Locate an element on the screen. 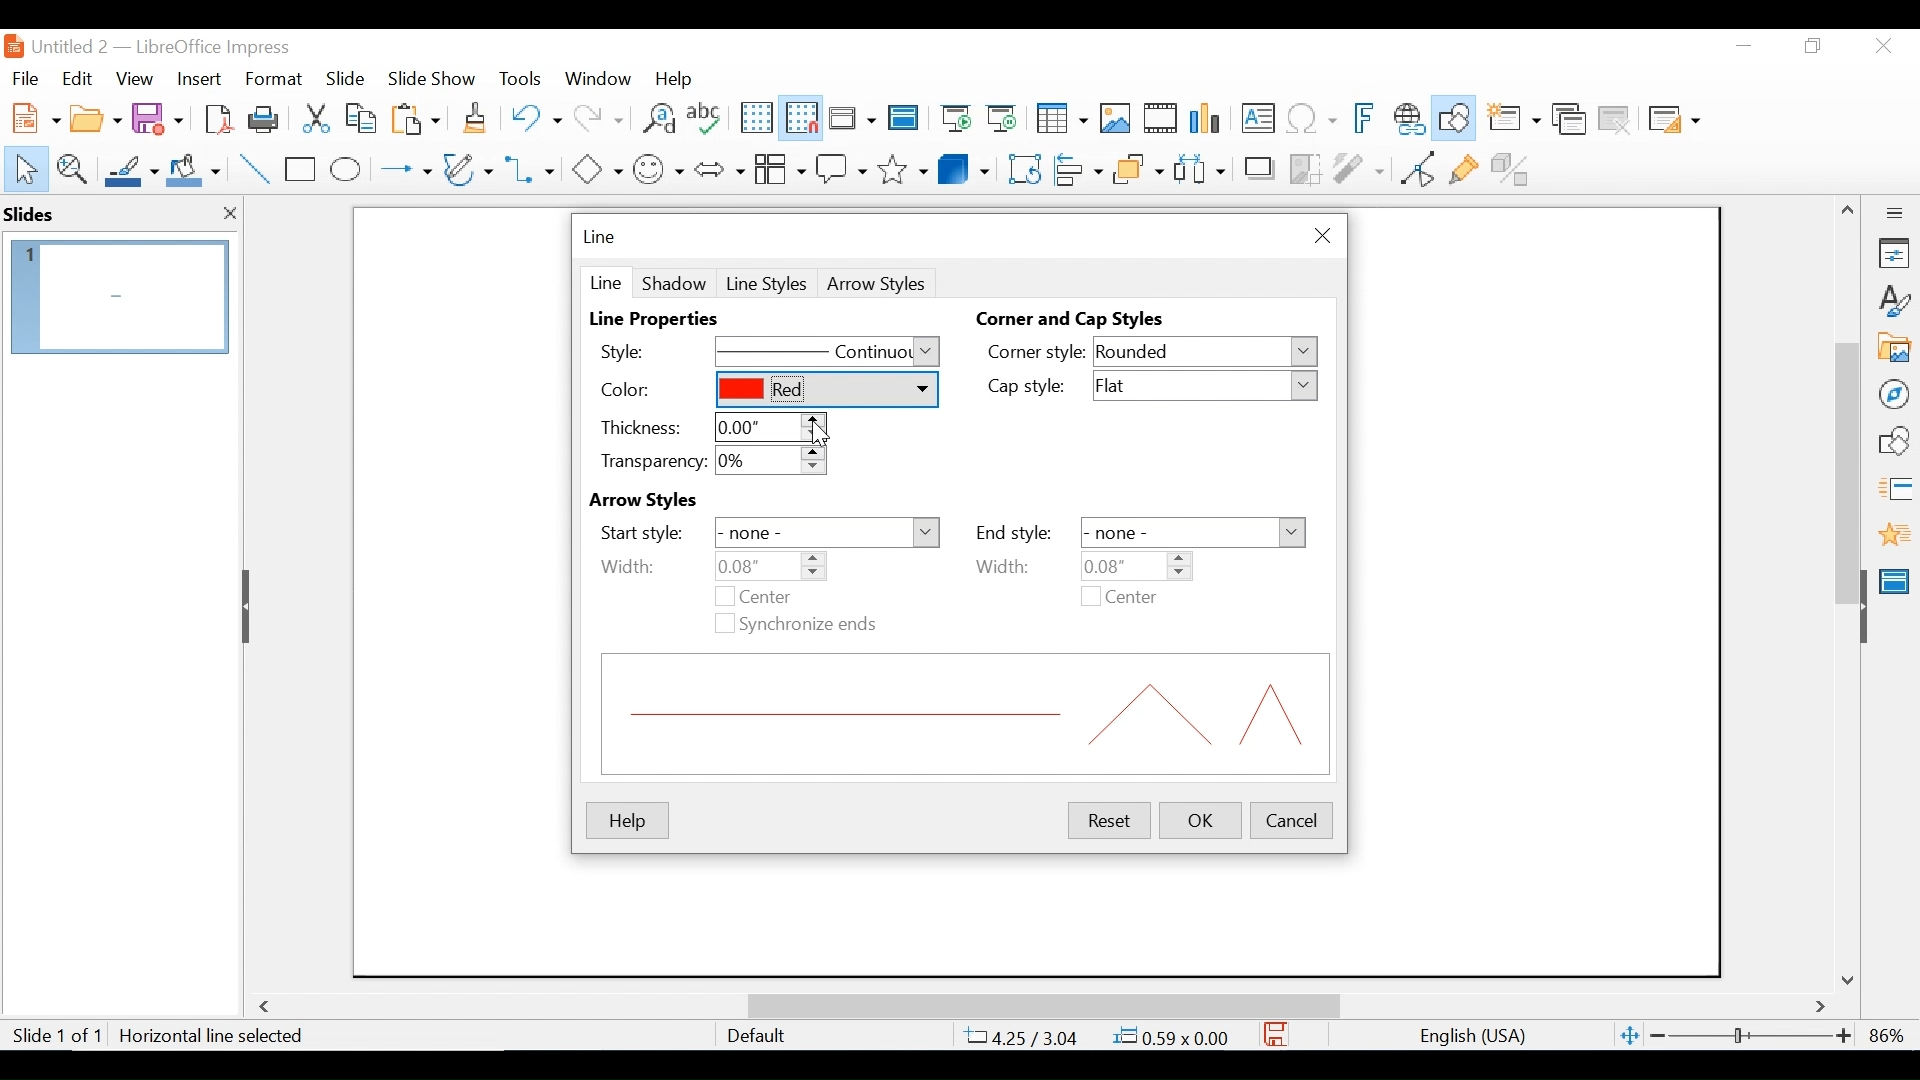 The height and width of the screenshot is (1080, 1920). Shadow Image is located at coordinates (1261, 167).